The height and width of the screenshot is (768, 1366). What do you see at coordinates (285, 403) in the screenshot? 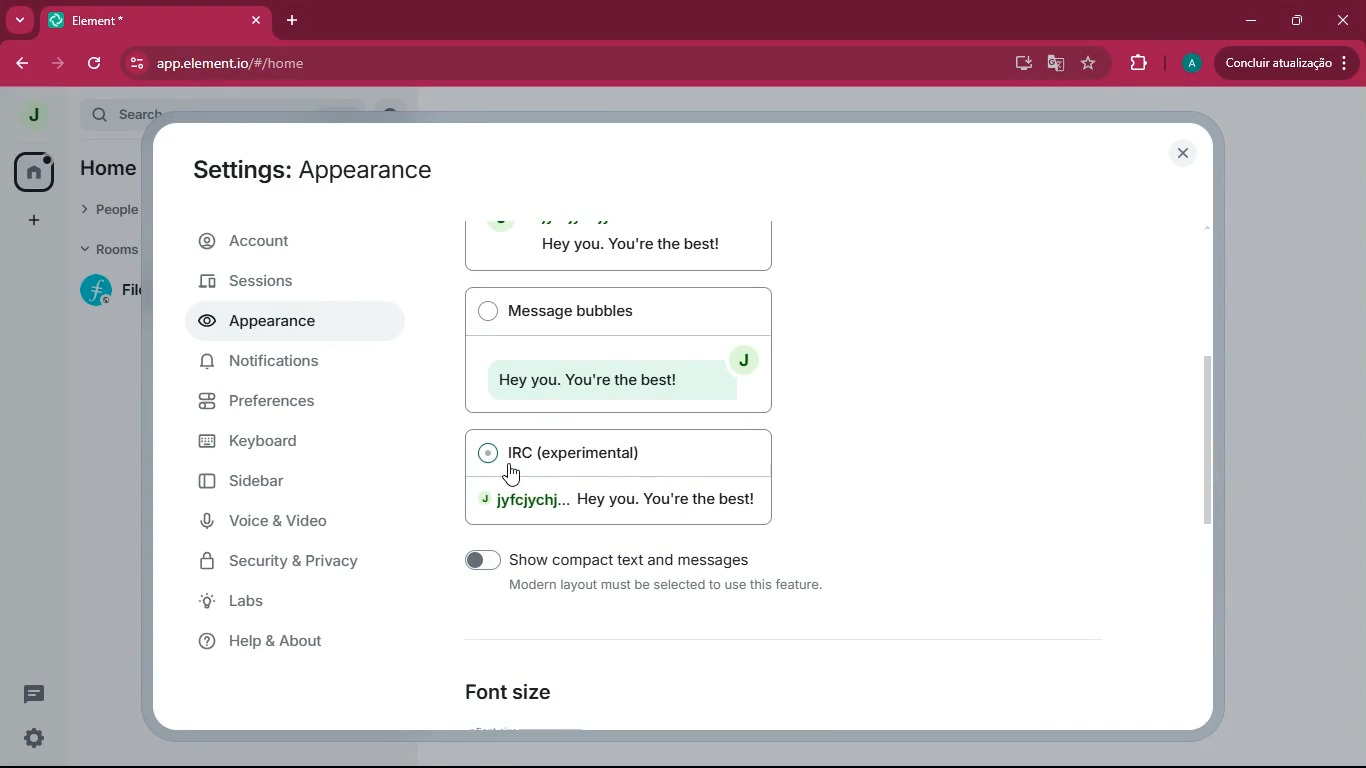
I see `preferences` at bounding box center [285, 403].